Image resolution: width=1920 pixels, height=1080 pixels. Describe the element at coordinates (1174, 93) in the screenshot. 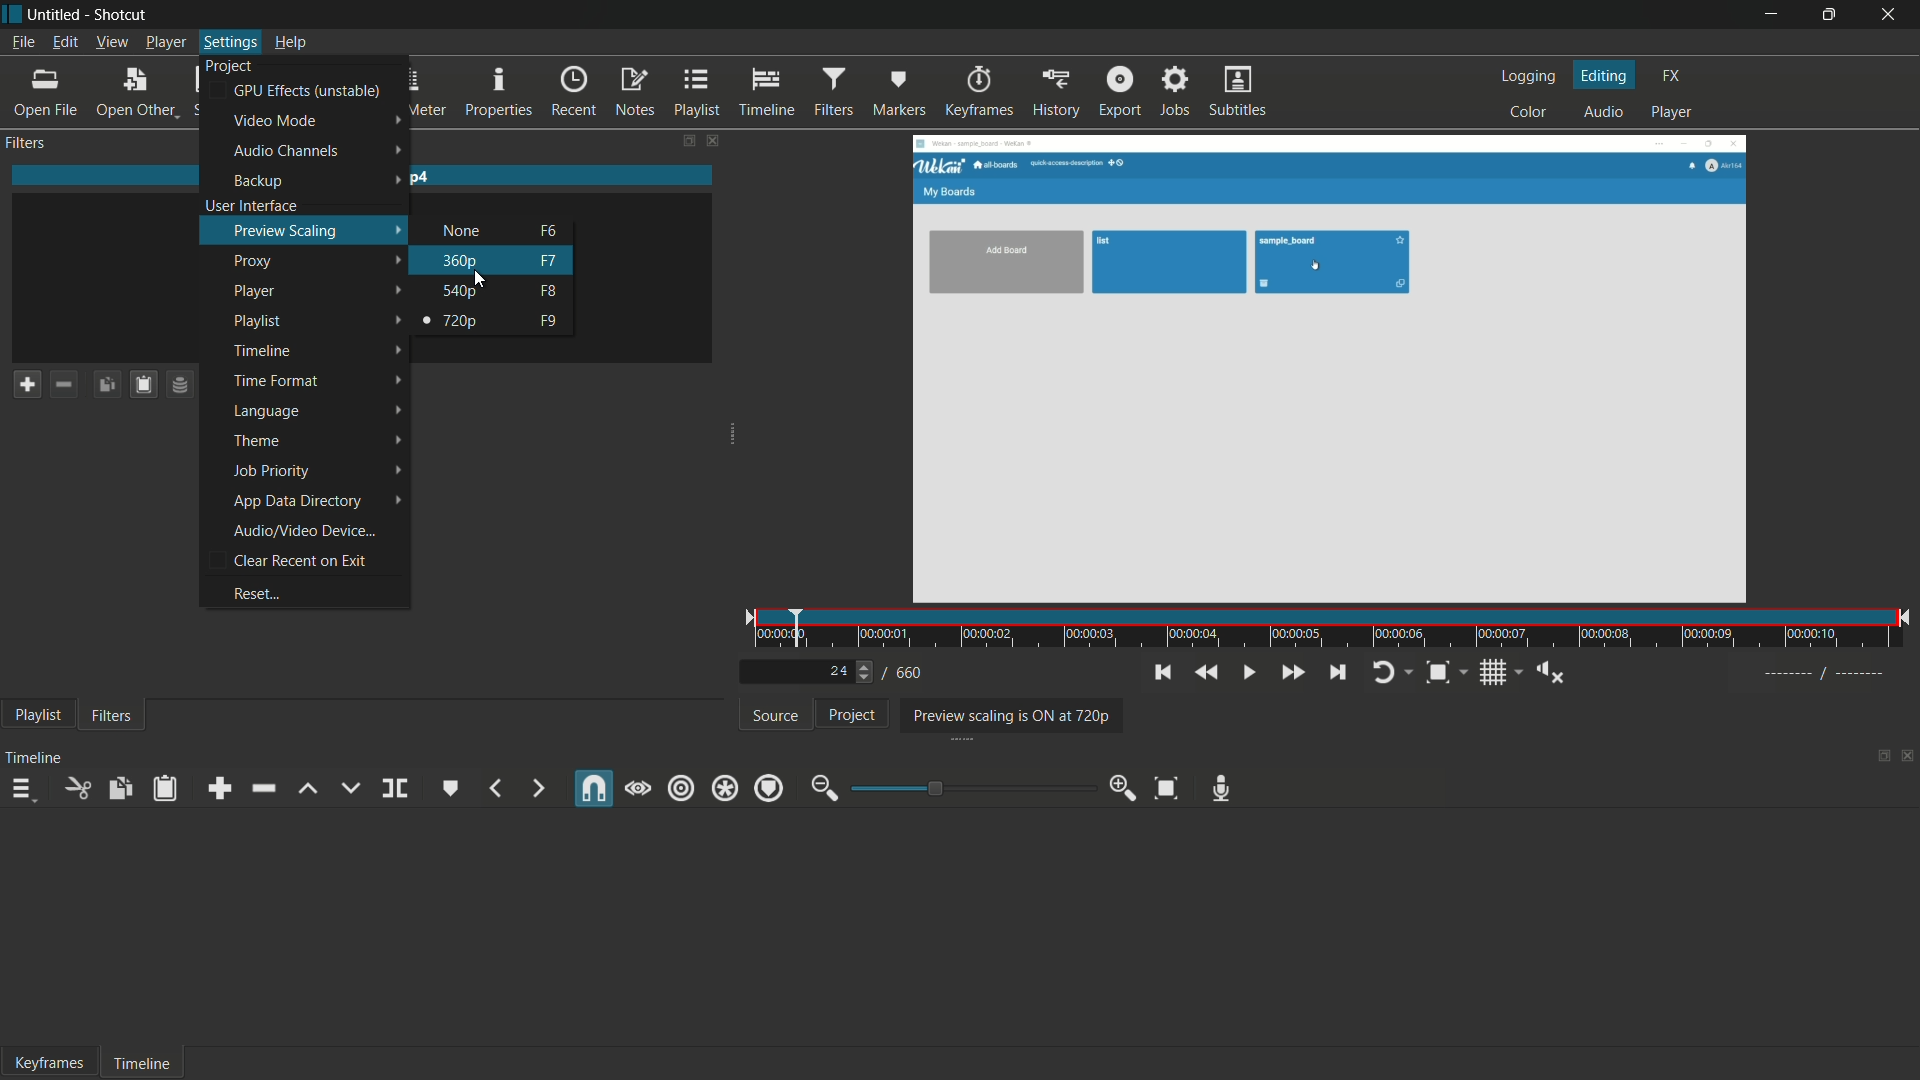

I see `jobs` at that location.